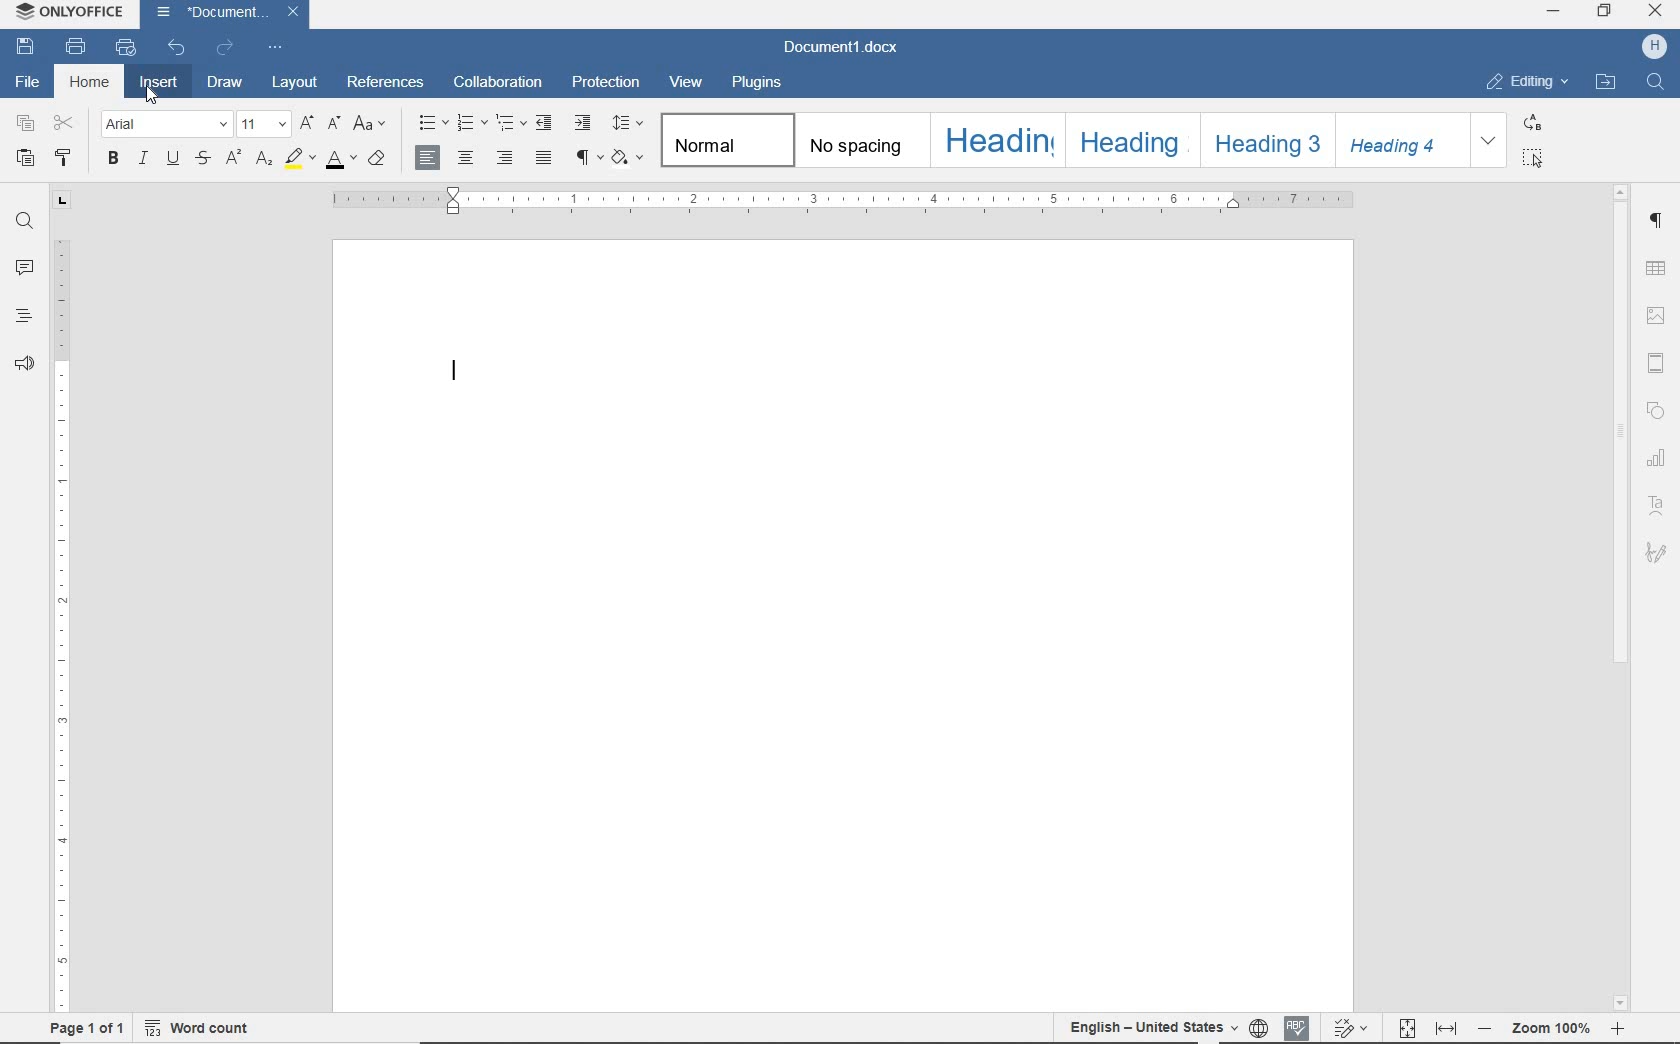 The width and height of the screenshot is (1680, 1044). Describe the element at coordinates (544, 123) in the screenshot. I see `decrease indent` at that location.